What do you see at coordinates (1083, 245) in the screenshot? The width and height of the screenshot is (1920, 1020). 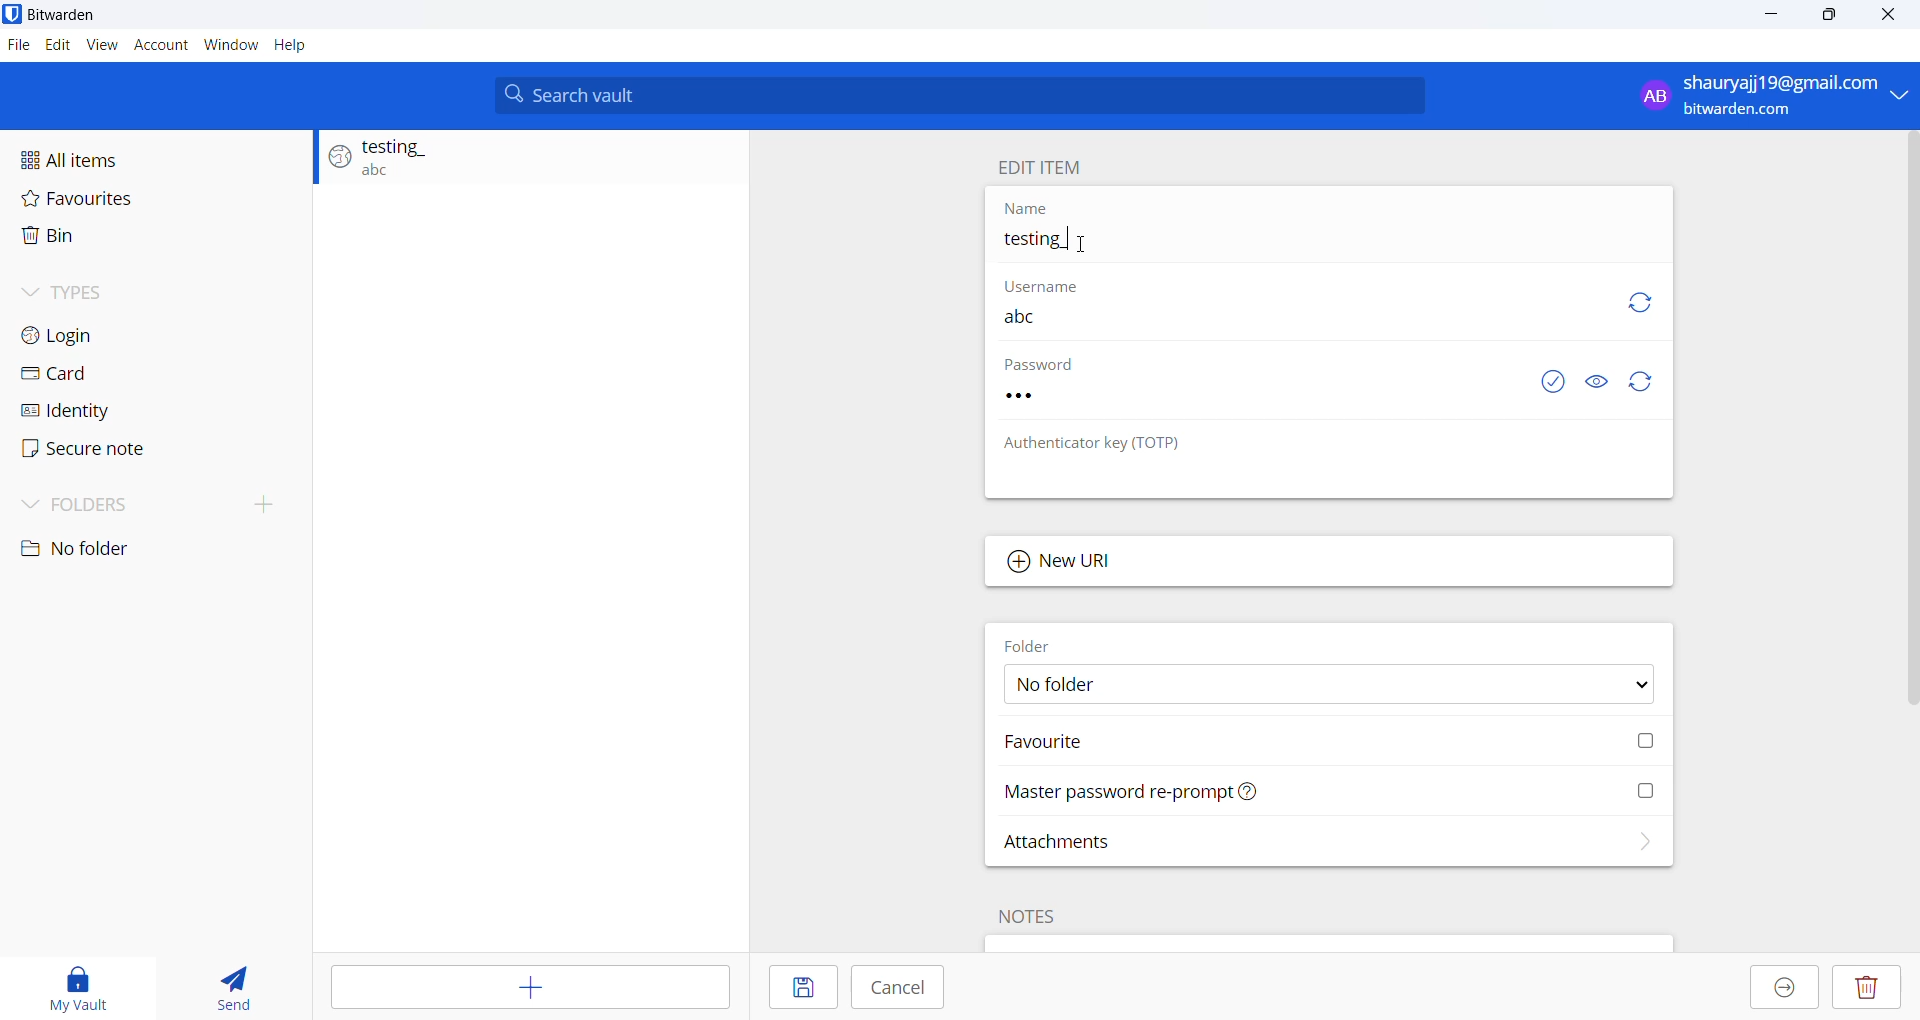 I see `Cursor` at bounding box center [1083, 245].